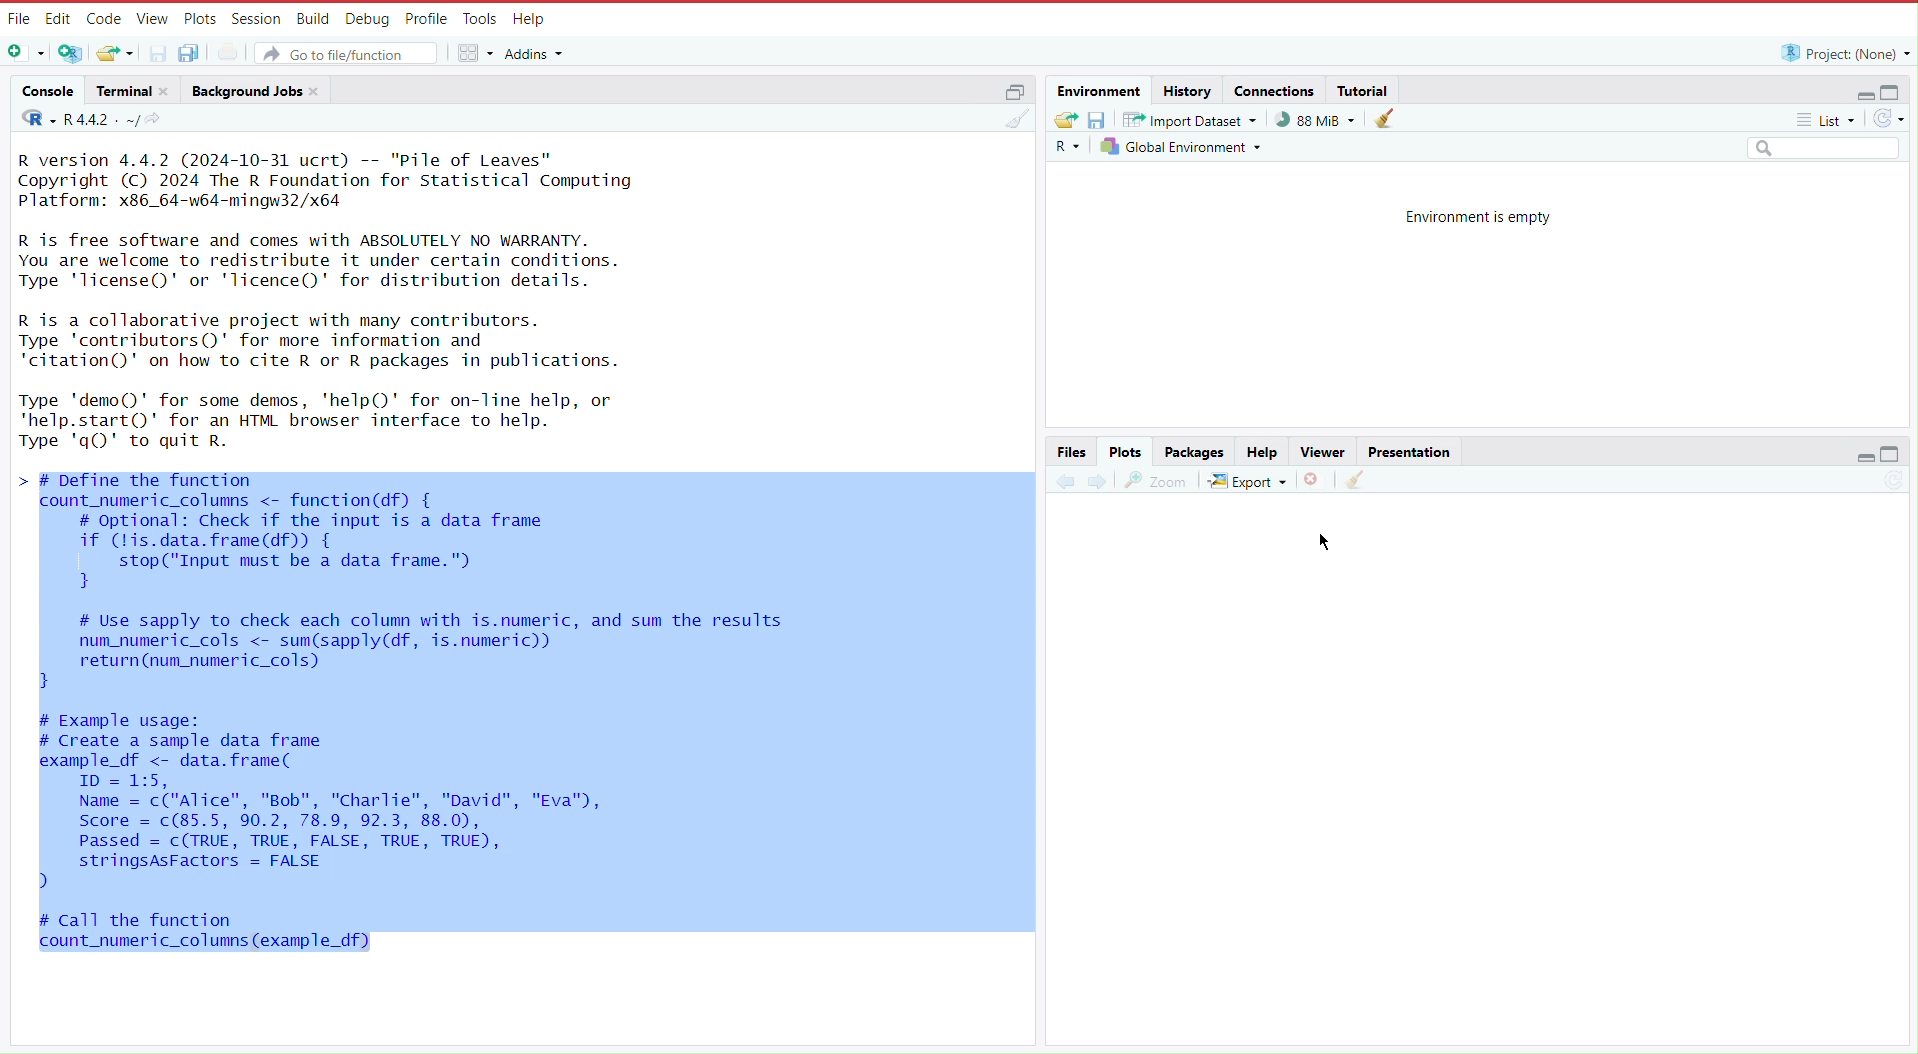 This screenshot has height=1054, width=1918. I want to click on > # DeTine the Tunction

count_numeric_columns <- function(df) {
# optional: Check if the input is a data frame
if (1is.data.frame(df)) {

stop("Input must be a data frame.")

}
# Use sapply to check each column with is.numeric, and sum the results
num_numeric_cols <- sum(sapply(df, is.numeric))
return (num_numeric_cols)

}

# Example usage:

# Create a sample data frame

example_df <- data.frame(
ID = 1:5,
Name = c("Alice", "Bob", "Charlie", "David", "Eva"),
Score = c(85.5, 90.2, 78.9, 92.3, 88.0),
passed = c(TRUE, TRUE, FALSE, TRUE, TRUE),
stringsAsFactors = FALSE

J)

# Call the function

count_numeric_columns (example_df), so click(409, 715).